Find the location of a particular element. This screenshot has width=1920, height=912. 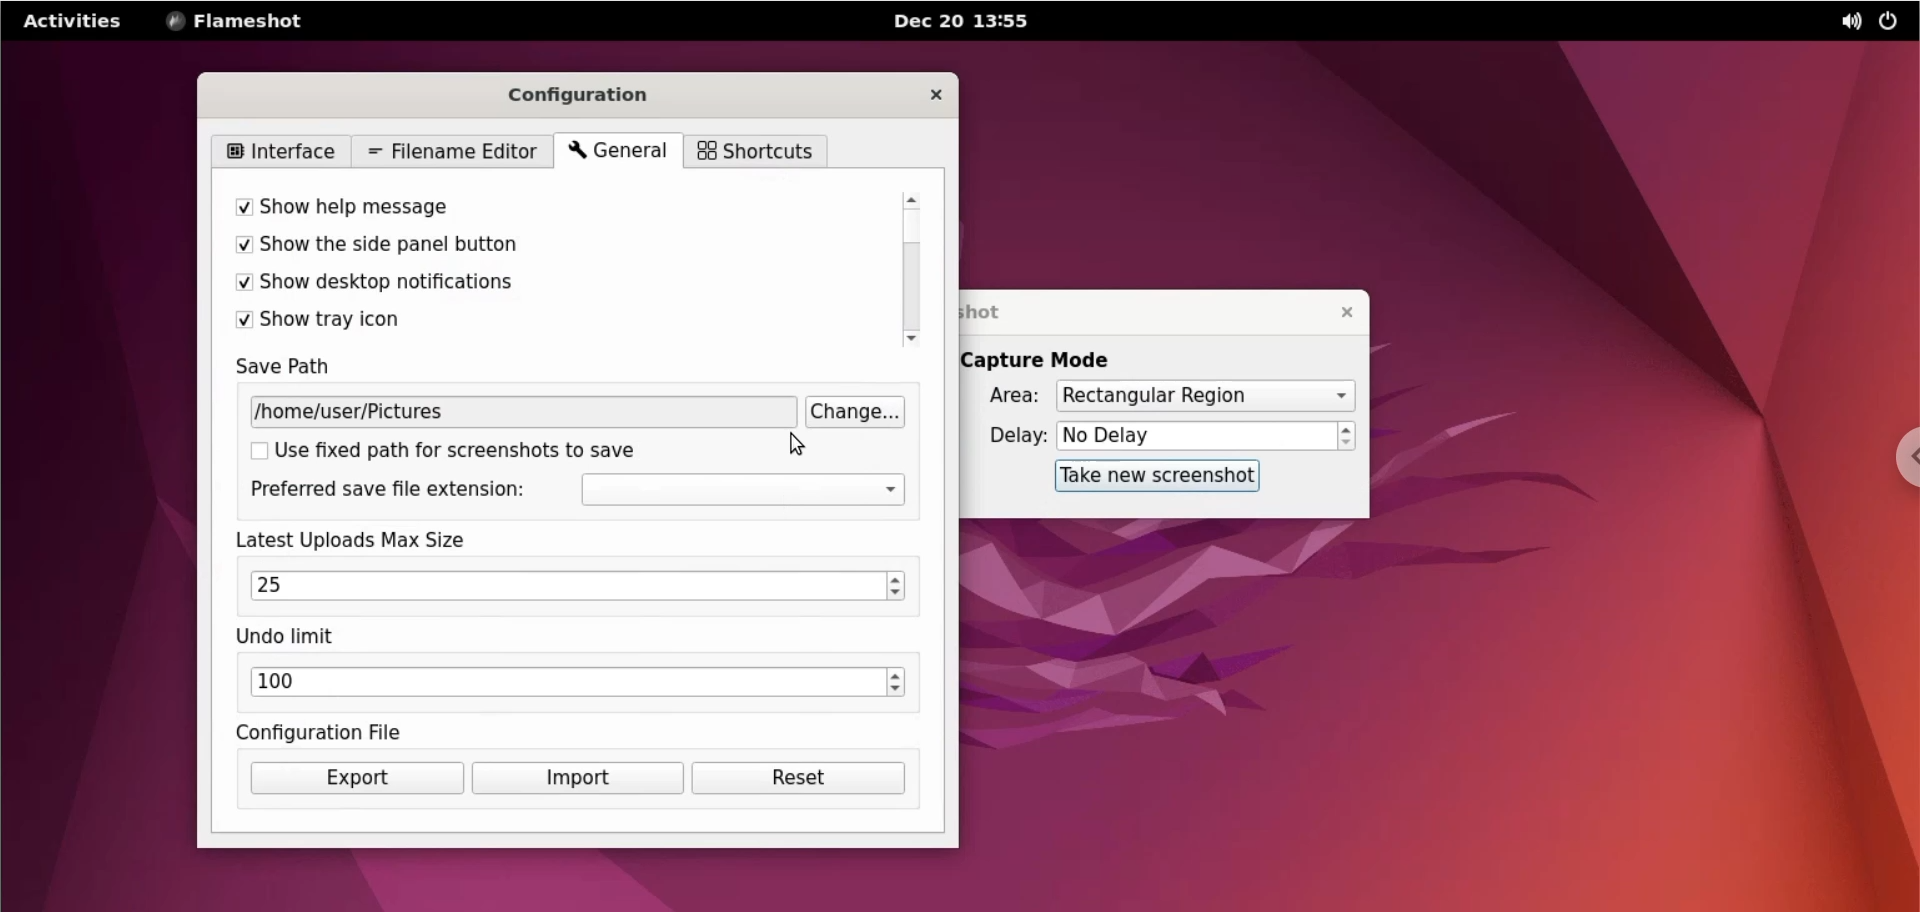

preferred save file extension: is located at coordinates (395, 492).